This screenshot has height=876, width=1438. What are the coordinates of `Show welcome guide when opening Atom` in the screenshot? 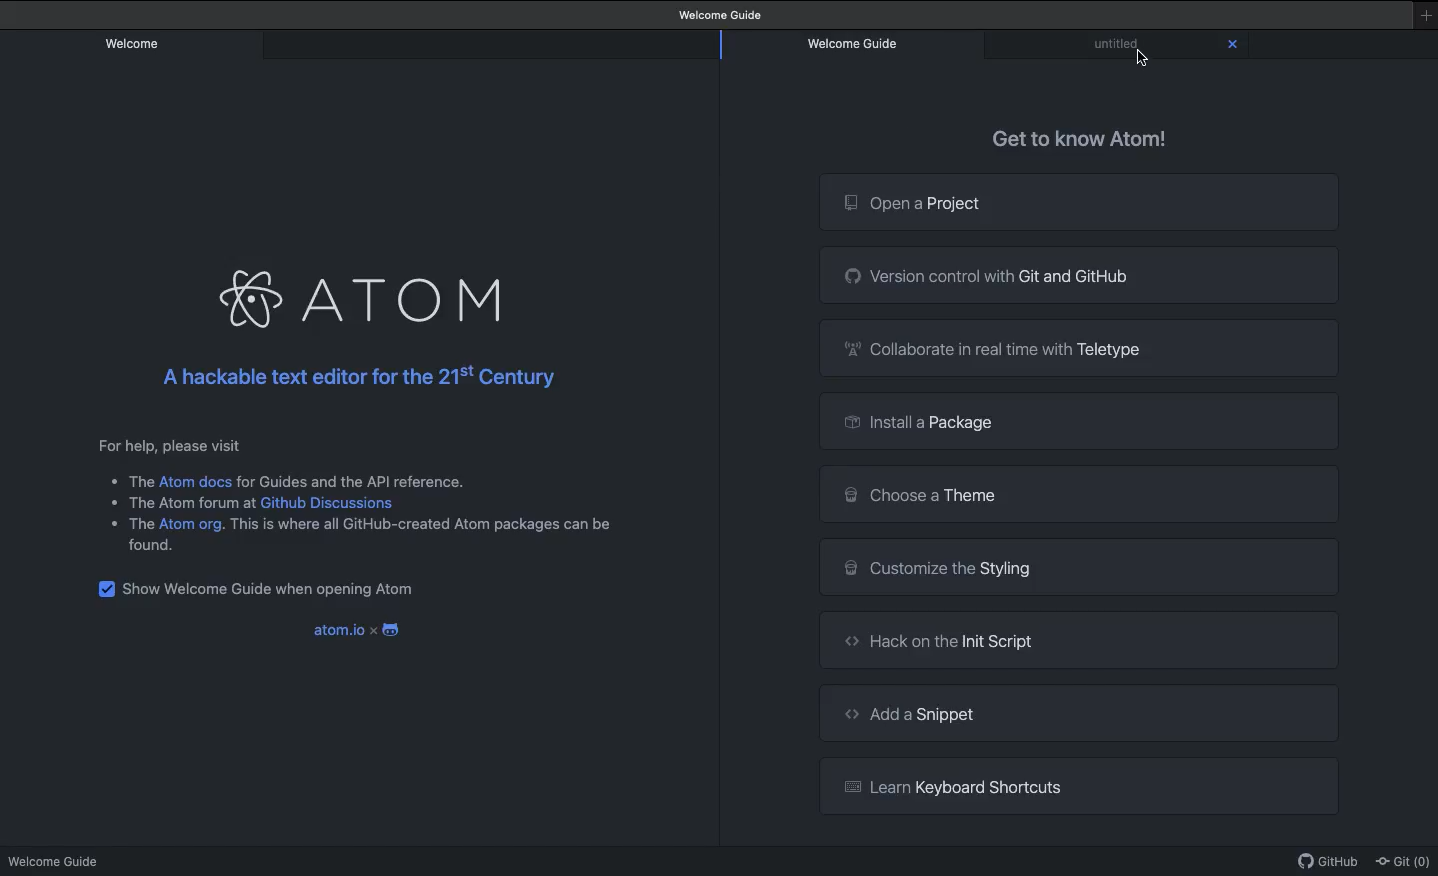 It's located at (265, 586).